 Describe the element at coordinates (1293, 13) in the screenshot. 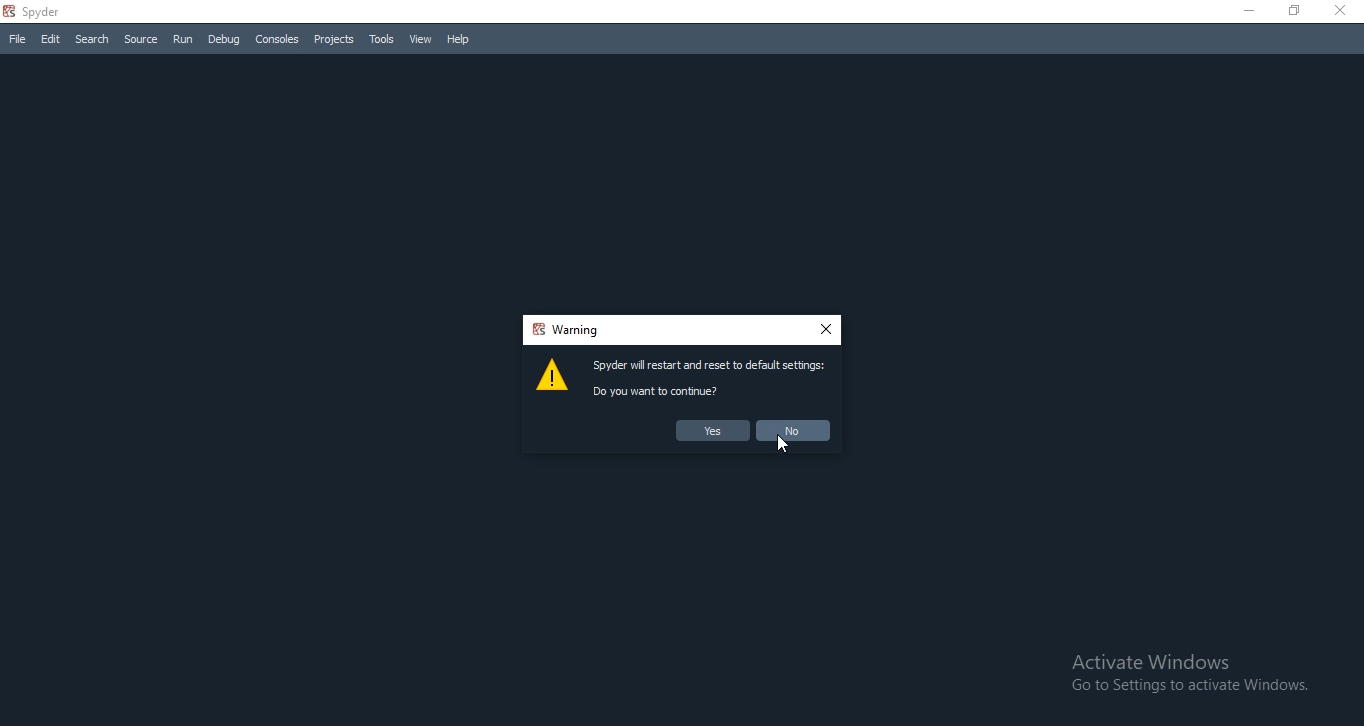

I see `restore` at that location.